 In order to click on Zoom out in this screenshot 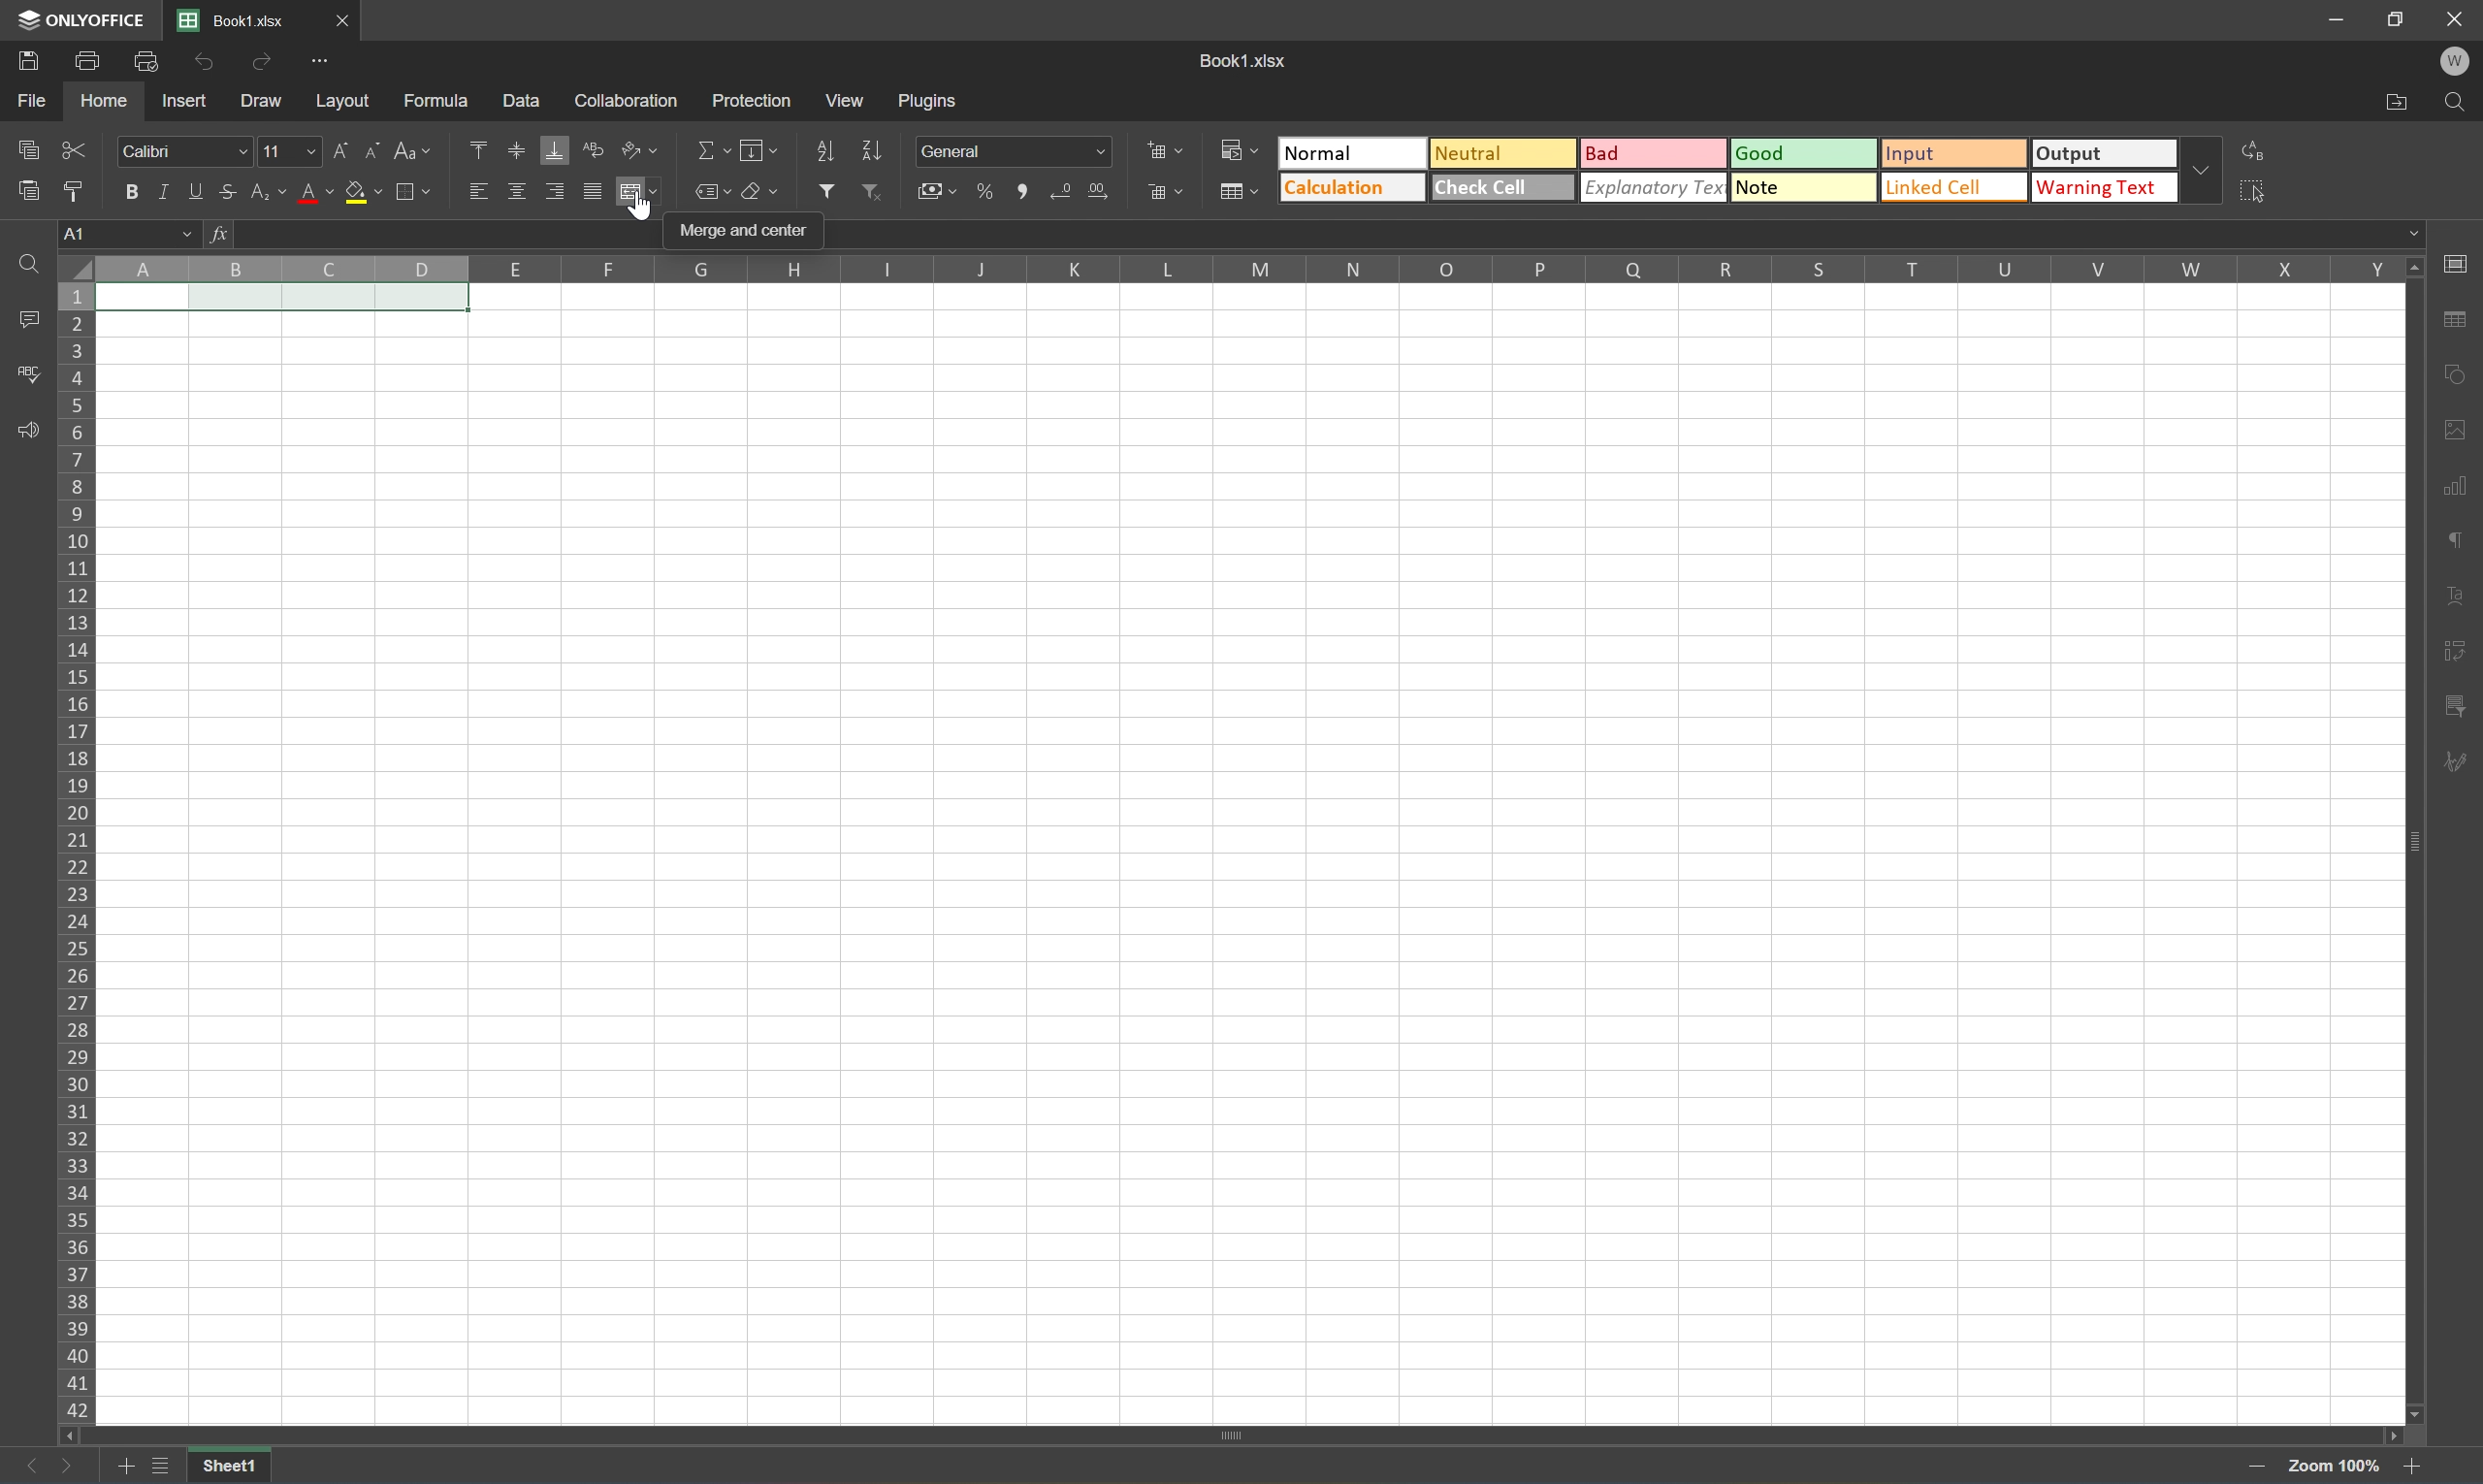, I will do `click(2404, 1469)`.